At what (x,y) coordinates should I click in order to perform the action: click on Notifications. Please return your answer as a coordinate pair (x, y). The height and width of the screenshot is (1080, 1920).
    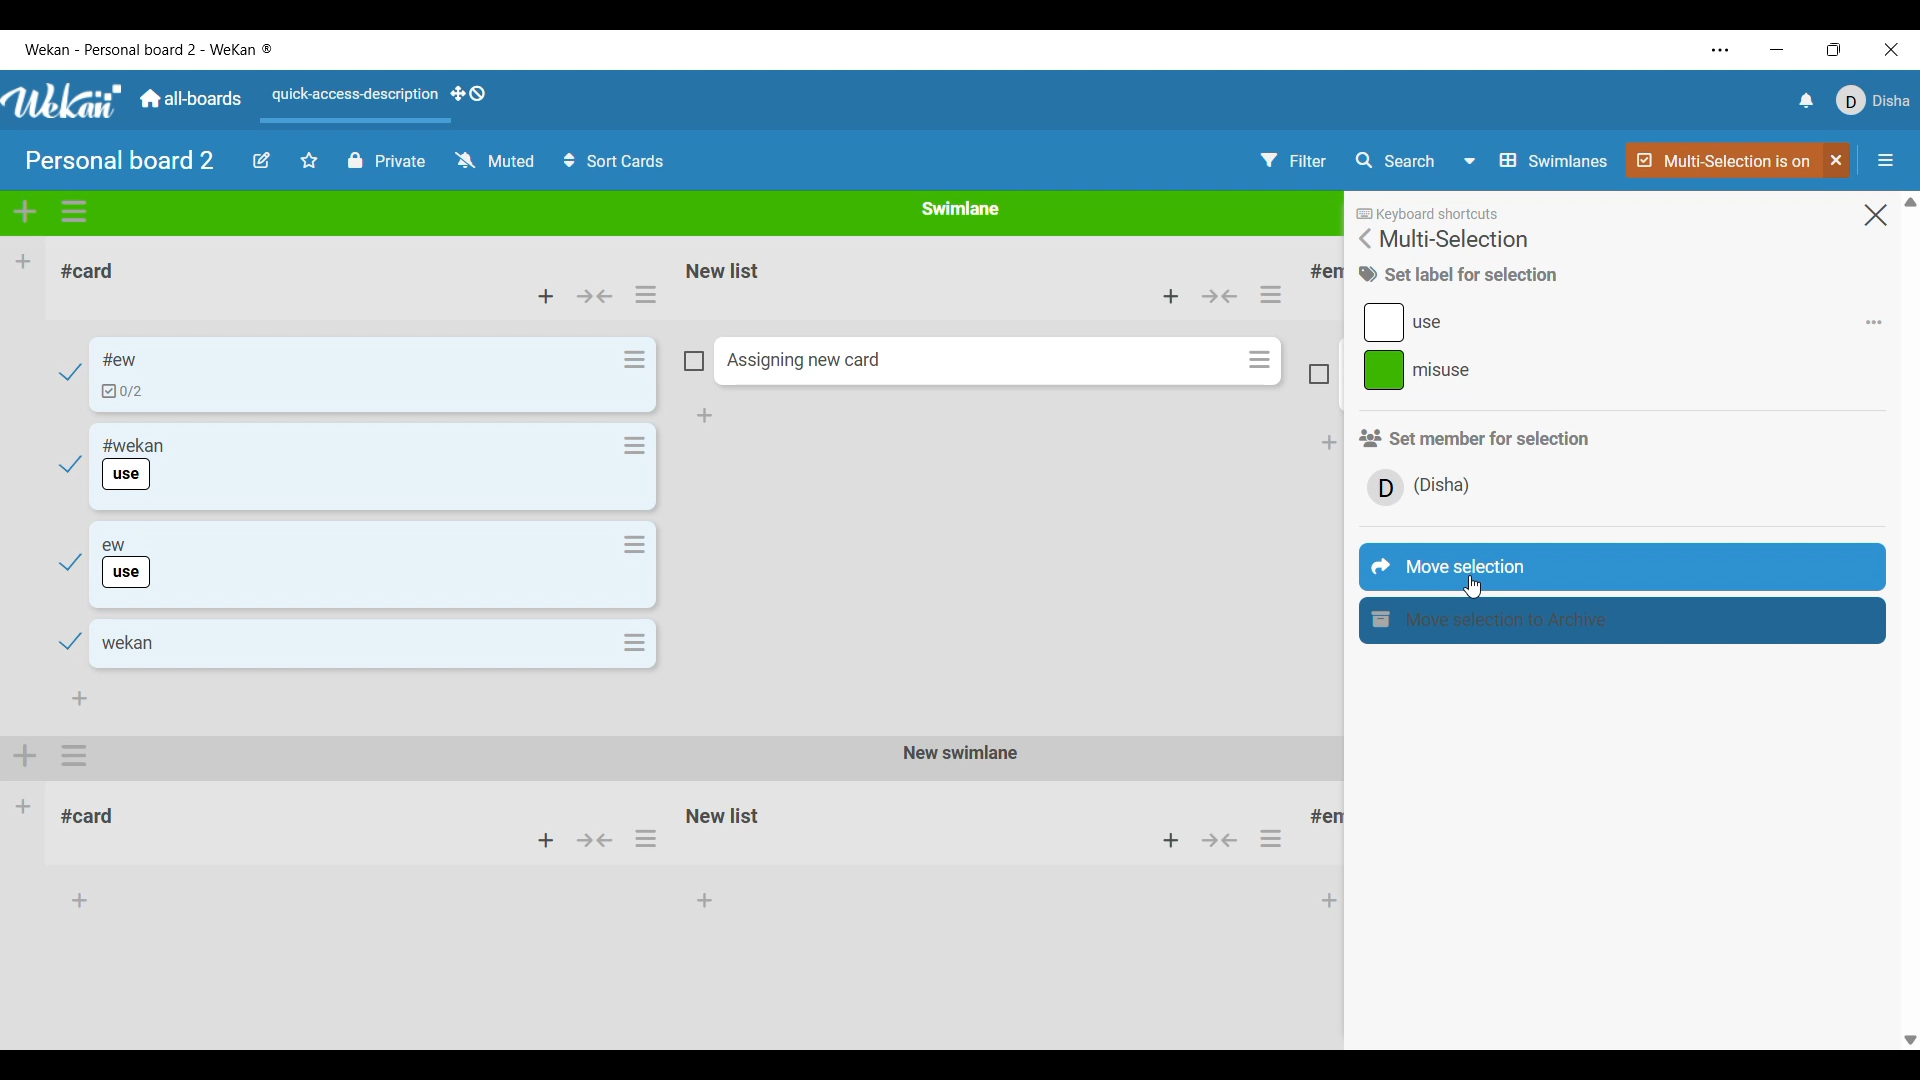
    Looking at the image, I should click on (1808, 100).